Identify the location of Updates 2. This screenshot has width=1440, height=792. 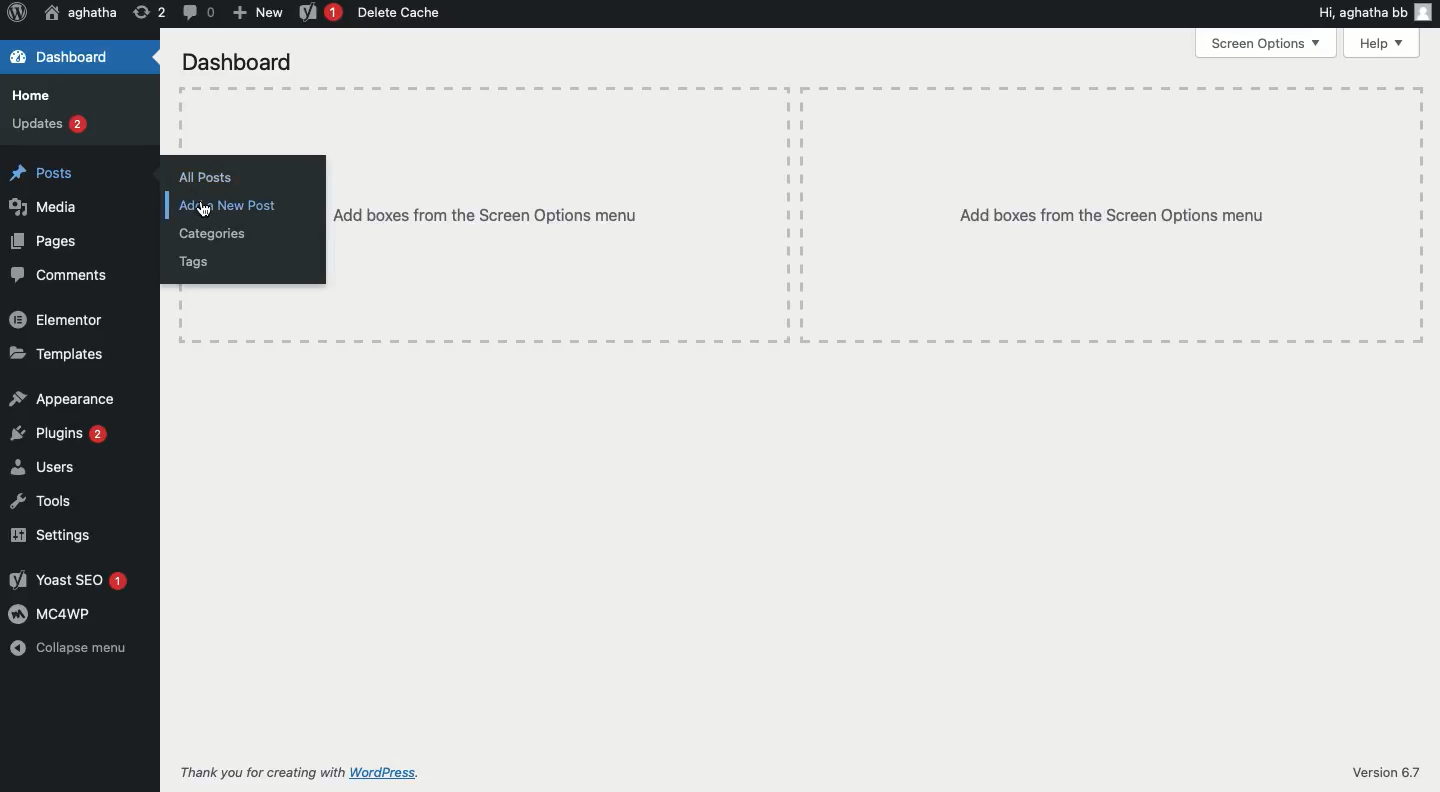
(54, 126).